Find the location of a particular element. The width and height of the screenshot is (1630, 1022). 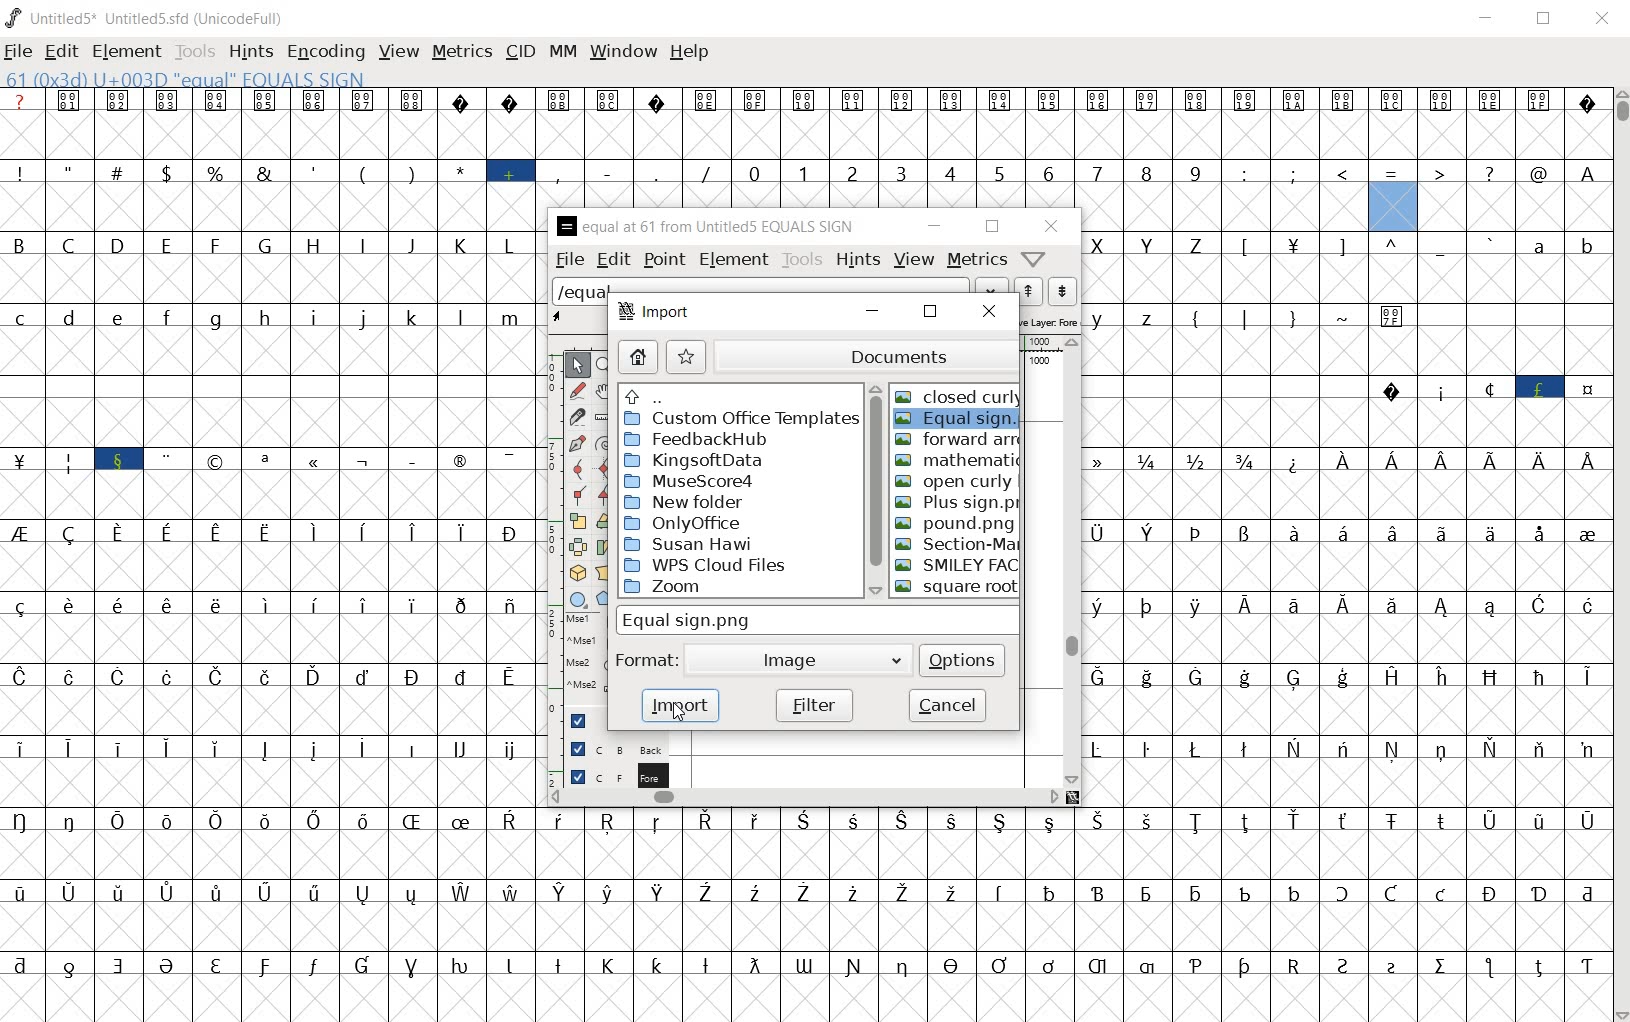

glyph characters is located at coordinates (949, 147).